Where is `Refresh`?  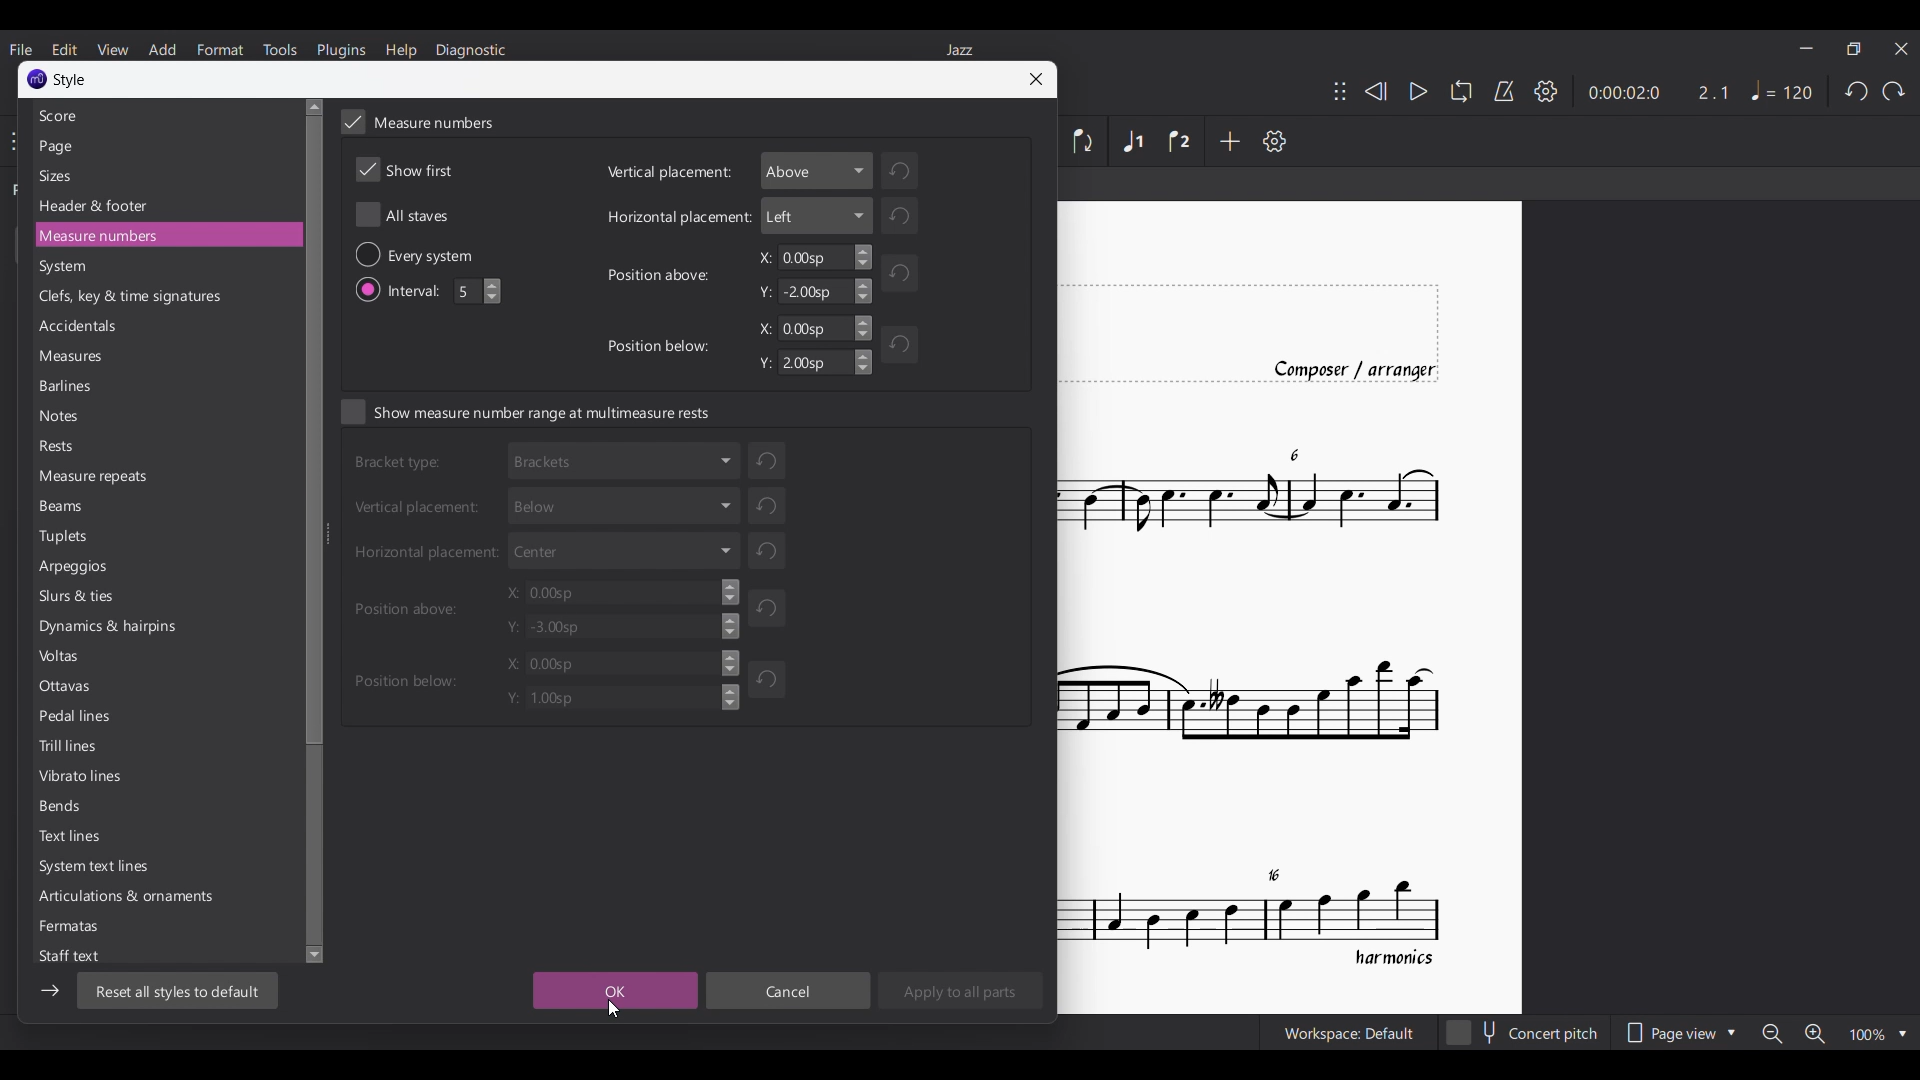
Refresh is located at coordinates (772, 607).